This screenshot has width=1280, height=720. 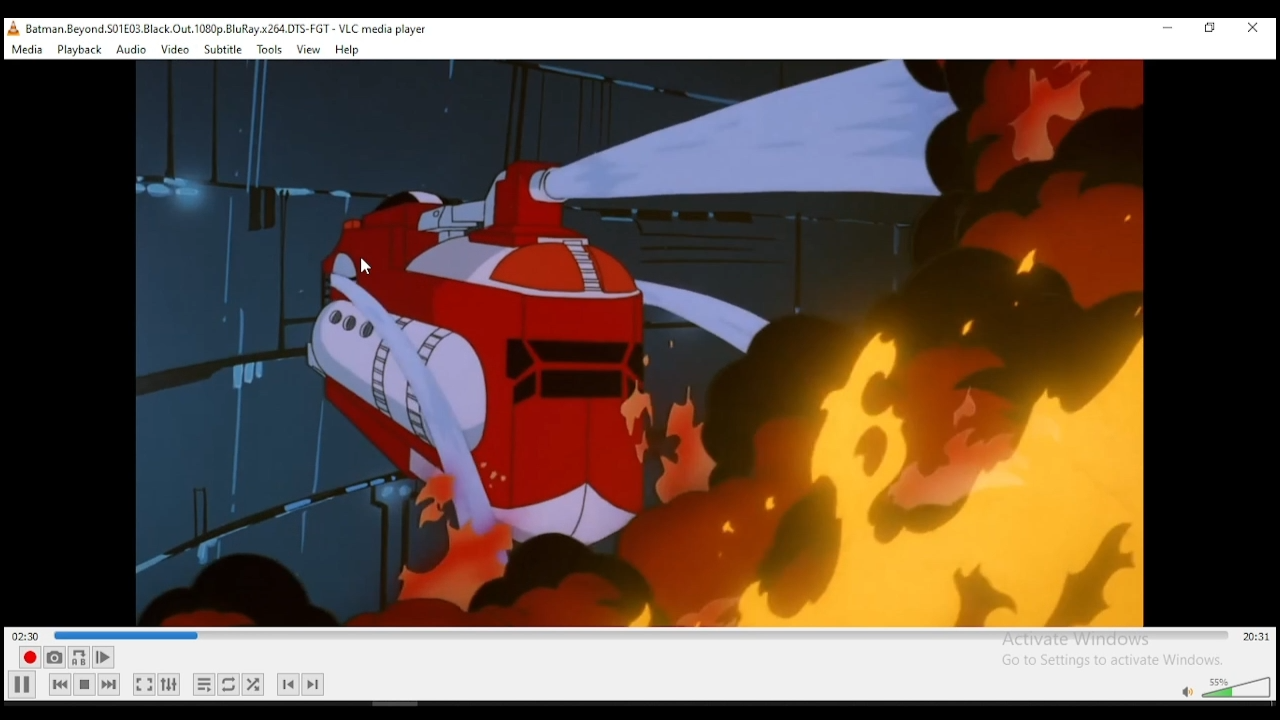 I want to click on previous chapter, so click(x=288, y=684).